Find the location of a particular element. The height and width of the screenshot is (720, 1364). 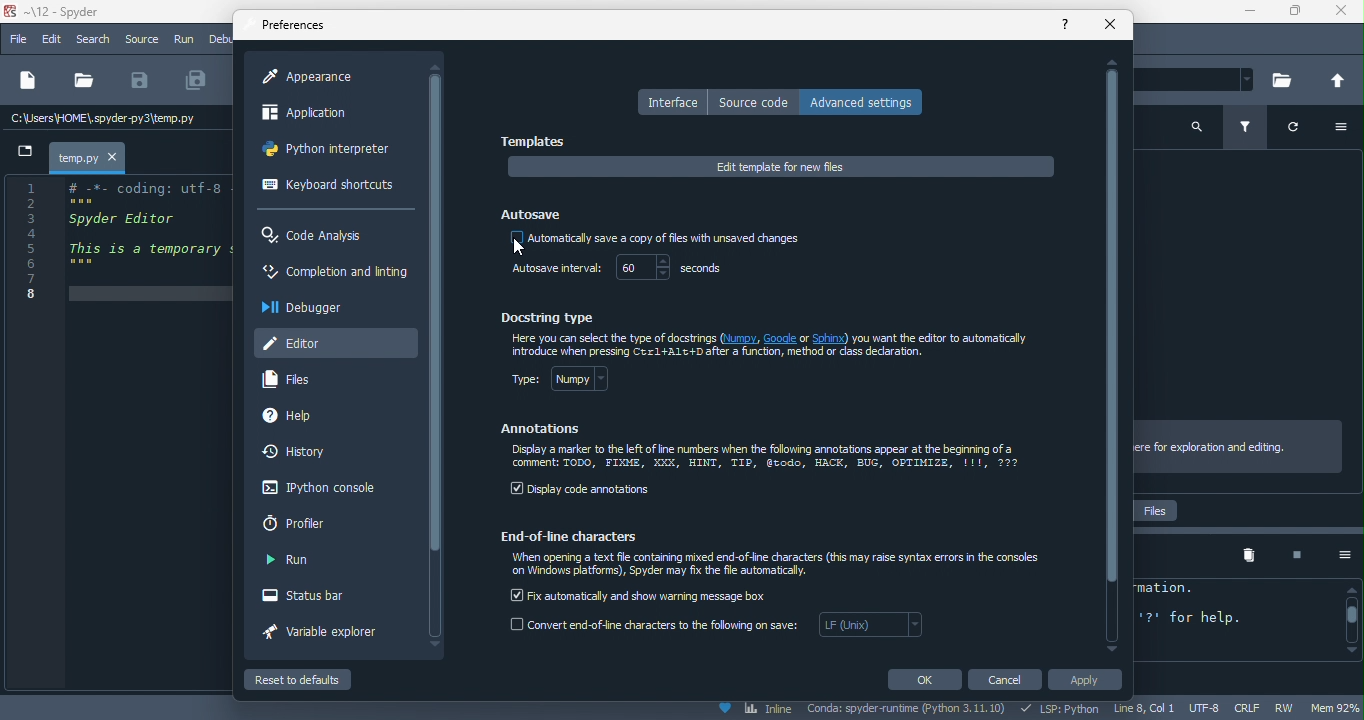

variable explorer is located at coordinates (331, 635).